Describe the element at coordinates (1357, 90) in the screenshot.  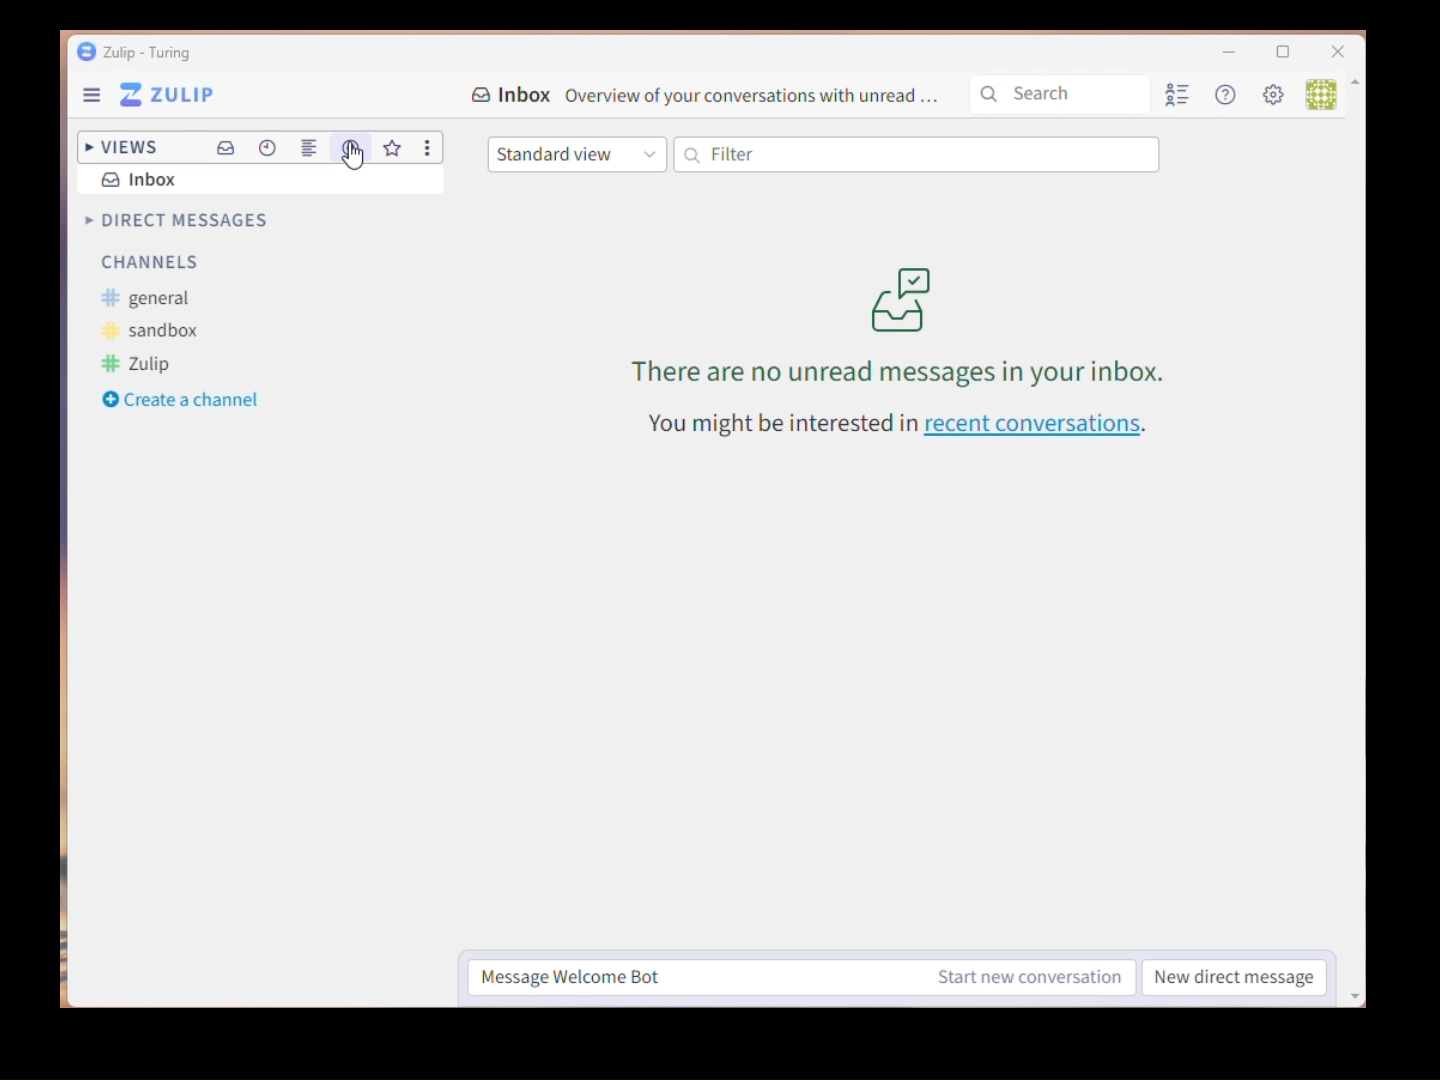
I see `Up` at that location.